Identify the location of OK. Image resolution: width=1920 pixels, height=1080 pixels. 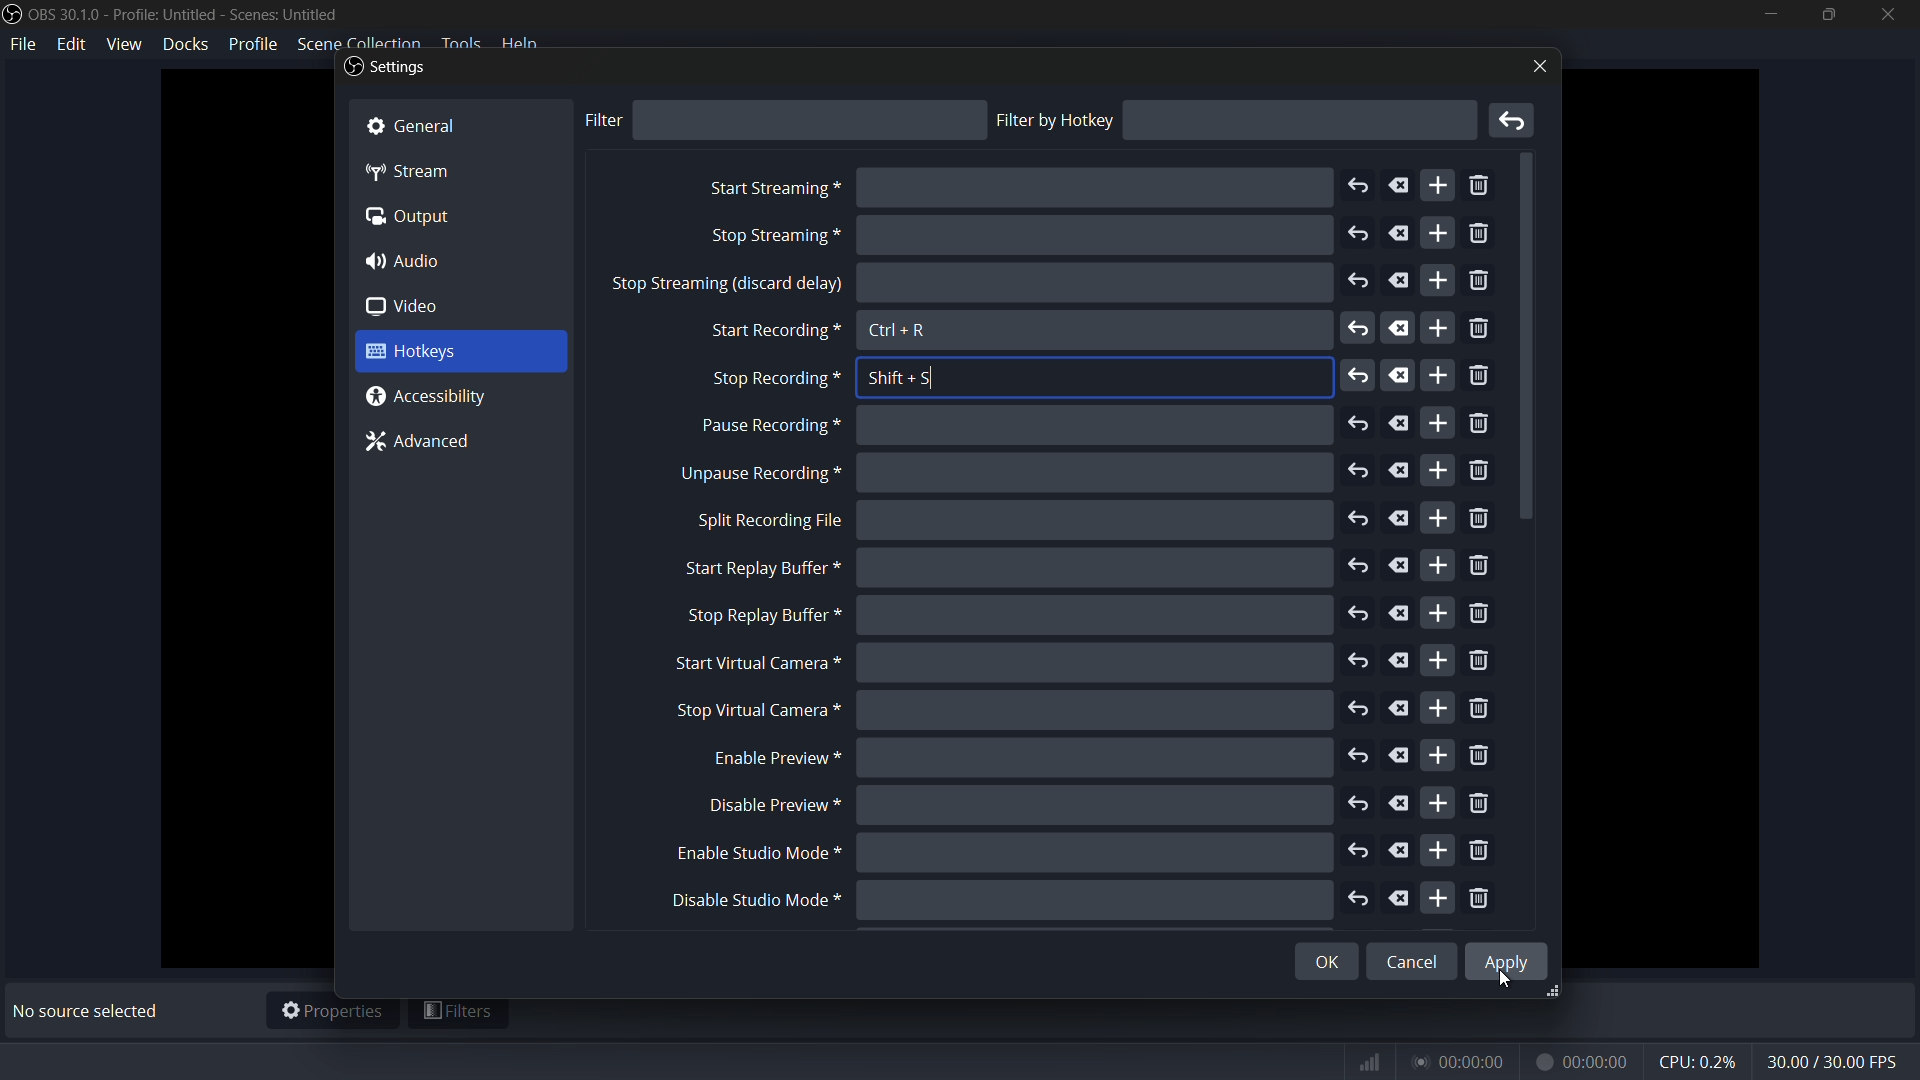
(1311, 964).